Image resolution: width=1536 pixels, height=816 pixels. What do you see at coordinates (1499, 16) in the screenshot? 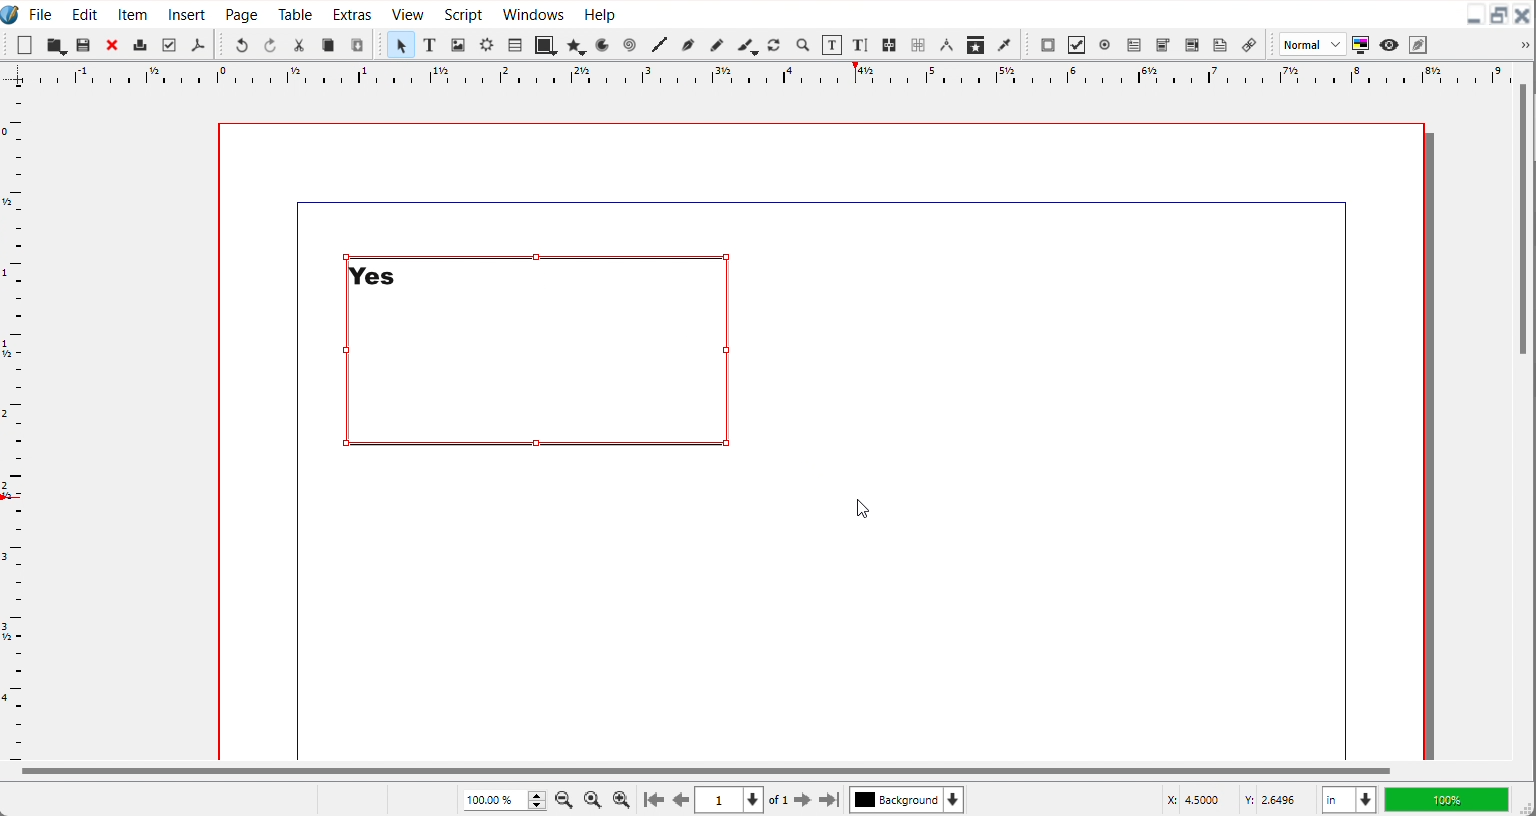
I see `Maximize` at bounding box center [1499, 16].